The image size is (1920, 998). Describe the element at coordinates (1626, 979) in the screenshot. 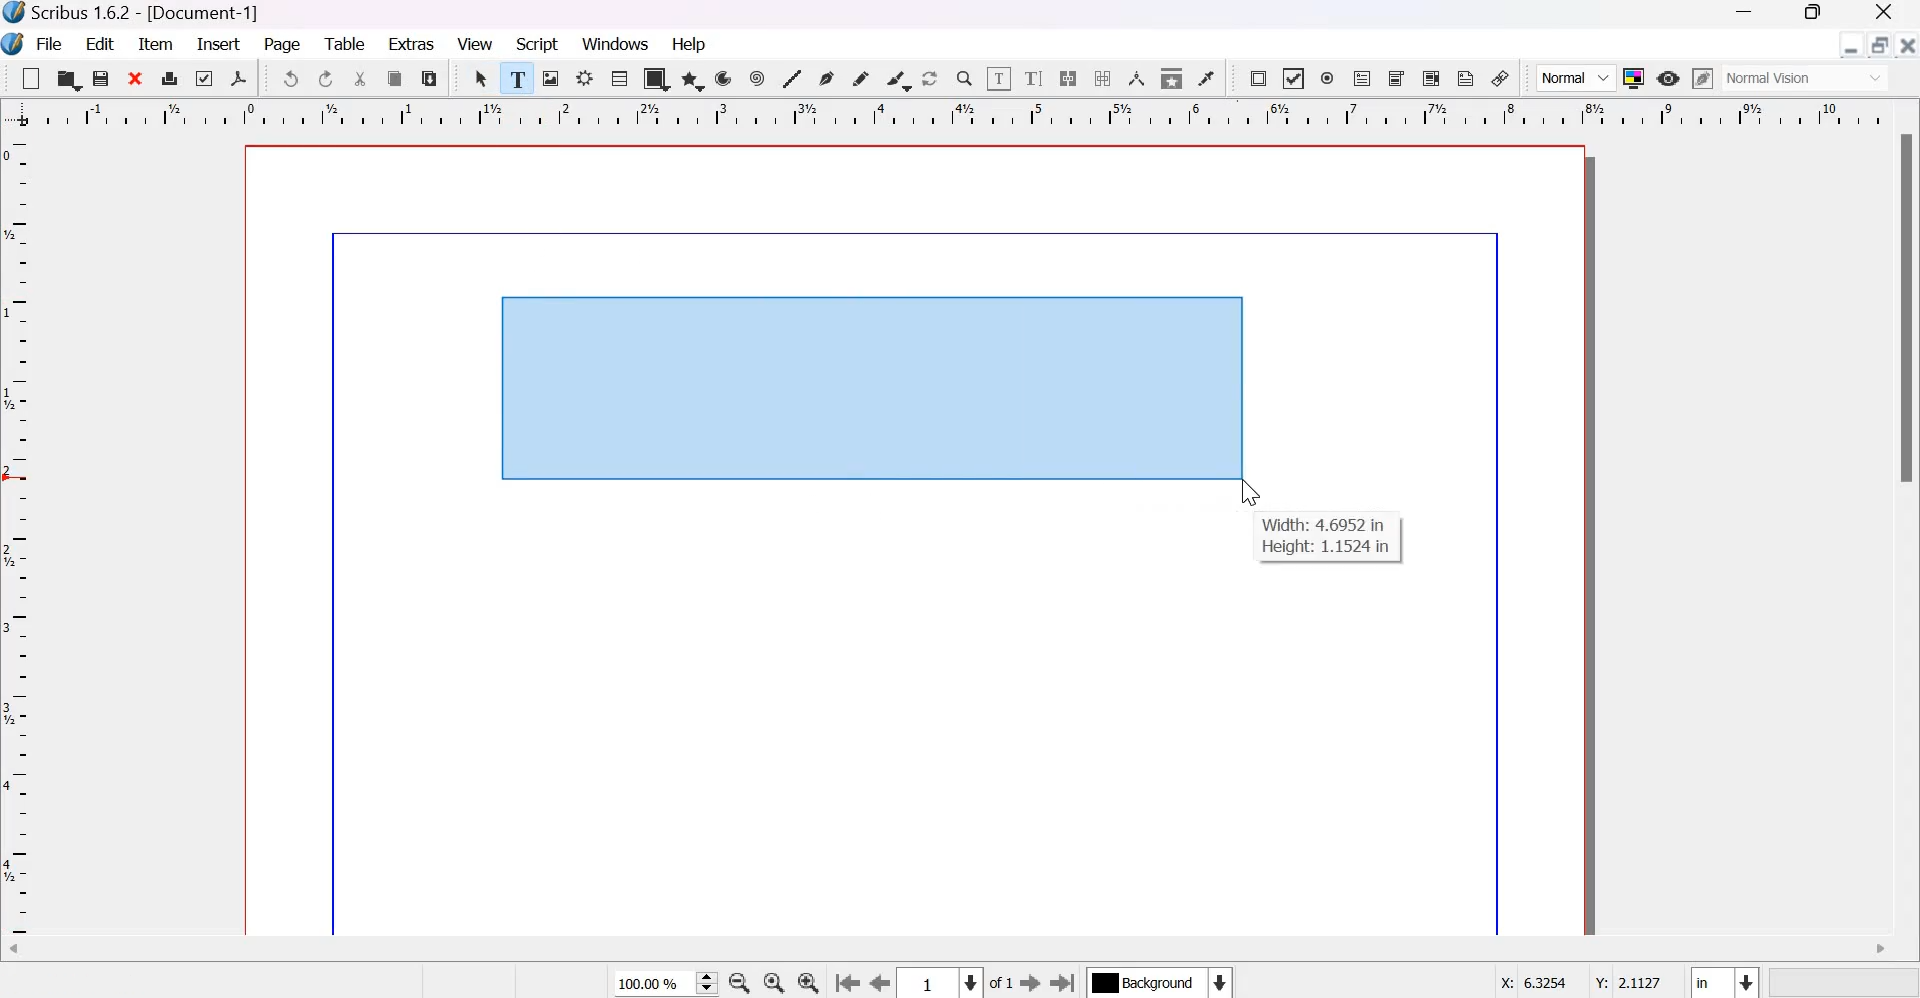

I see `Y: 2.1127` at that location.